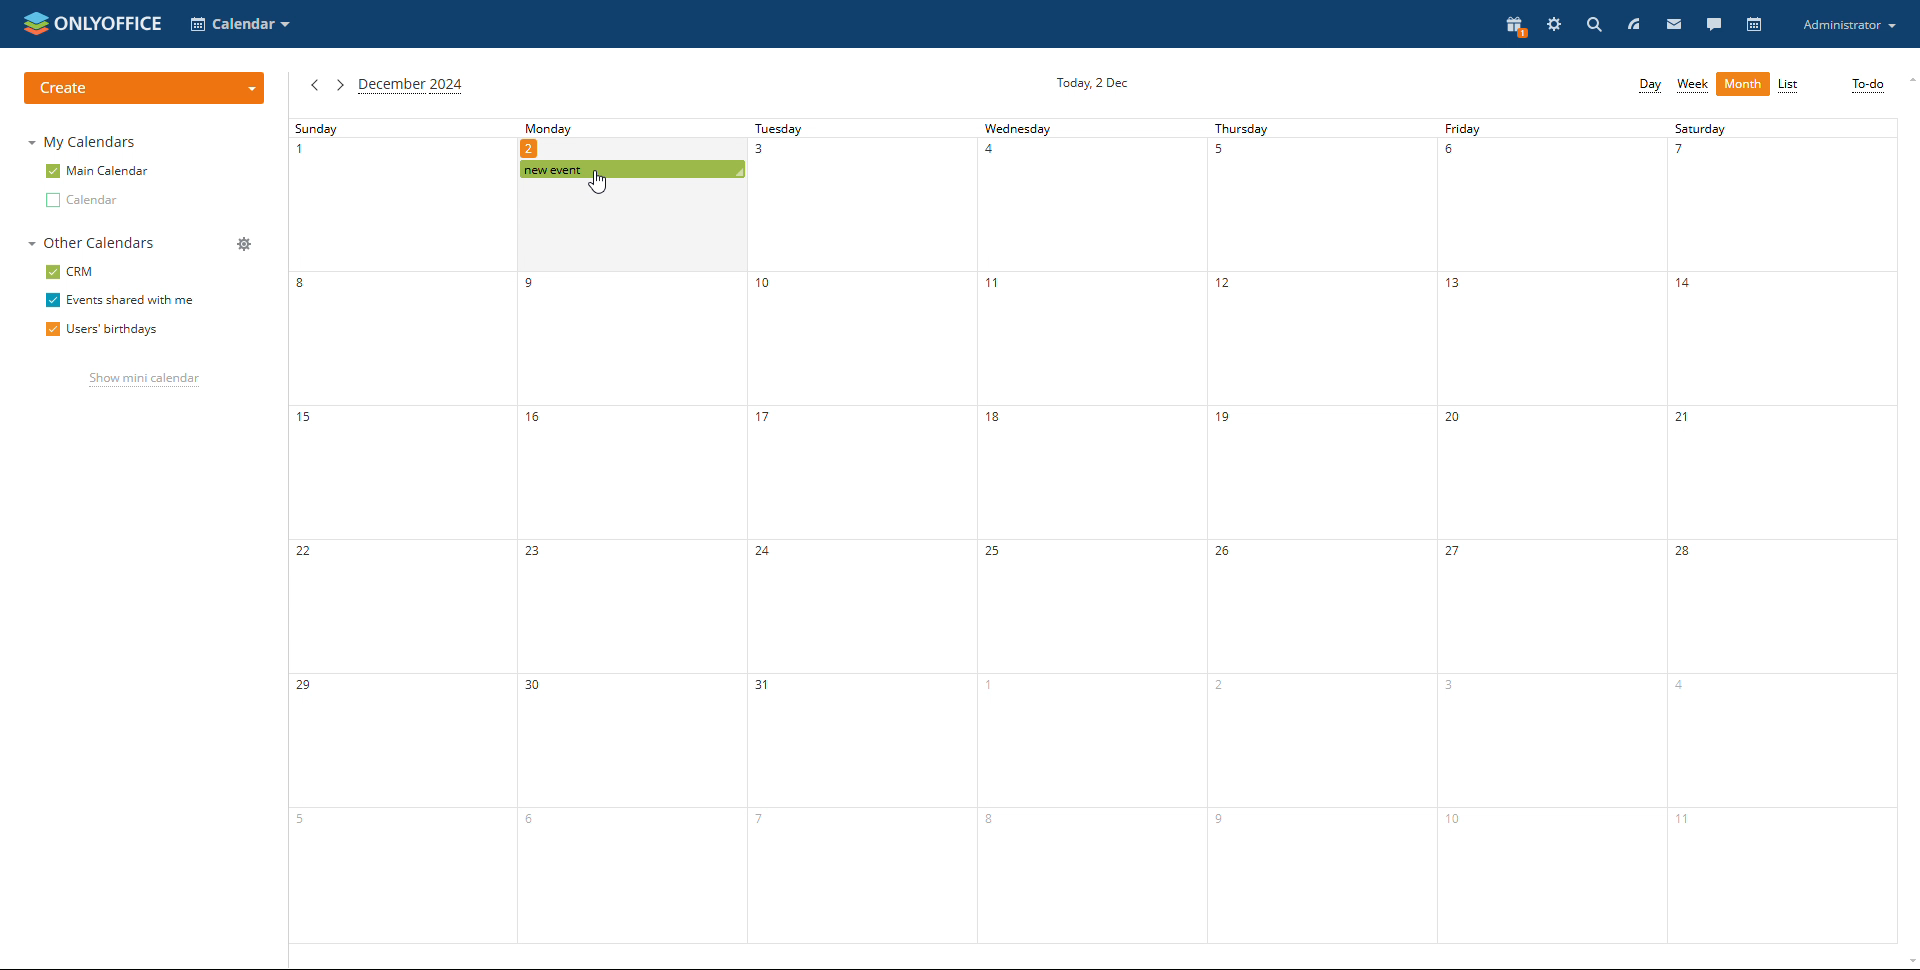  Describe the element at coordinates (1515, 26) in the screenshot. I see `present` at that location.